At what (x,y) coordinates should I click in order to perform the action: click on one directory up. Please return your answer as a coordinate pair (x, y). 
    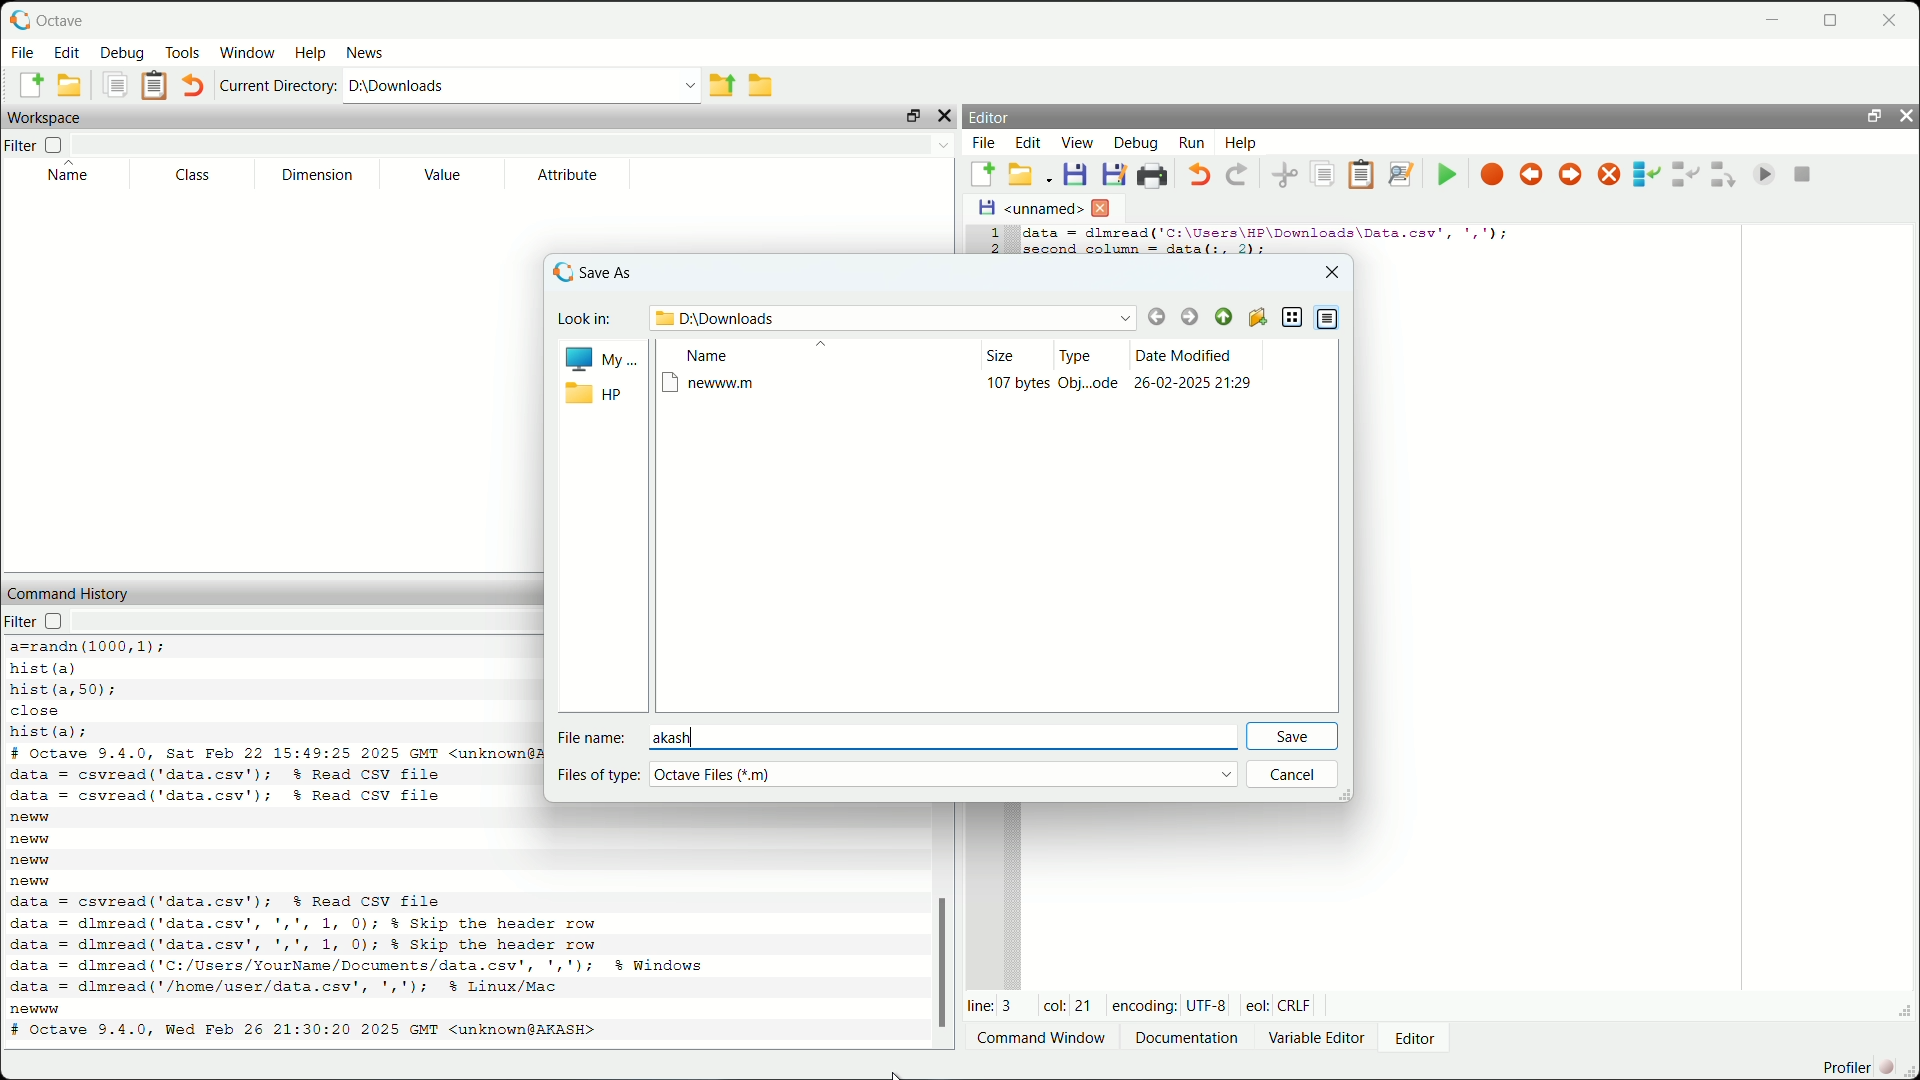
    Looking at the image, I should click on (720, 86).